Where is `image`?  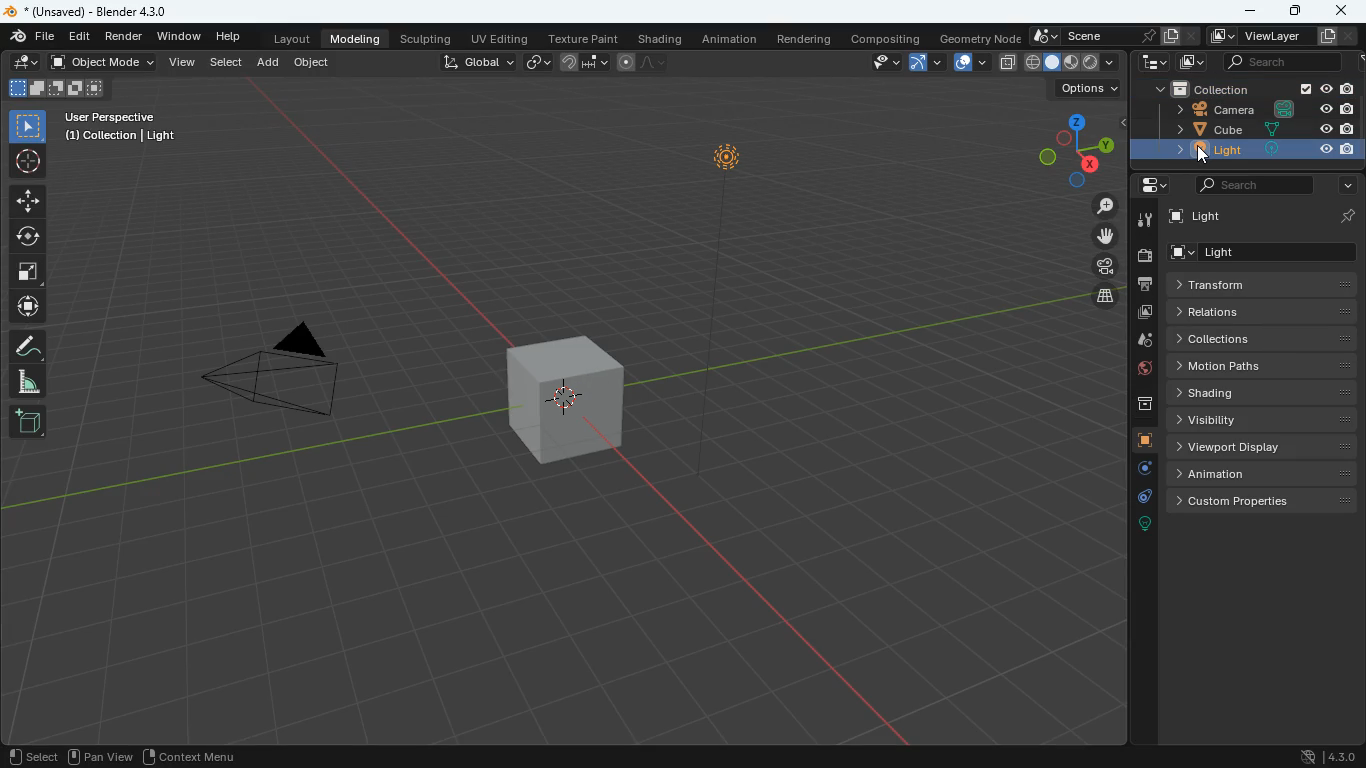
image is located at coordinates (1144, 313).